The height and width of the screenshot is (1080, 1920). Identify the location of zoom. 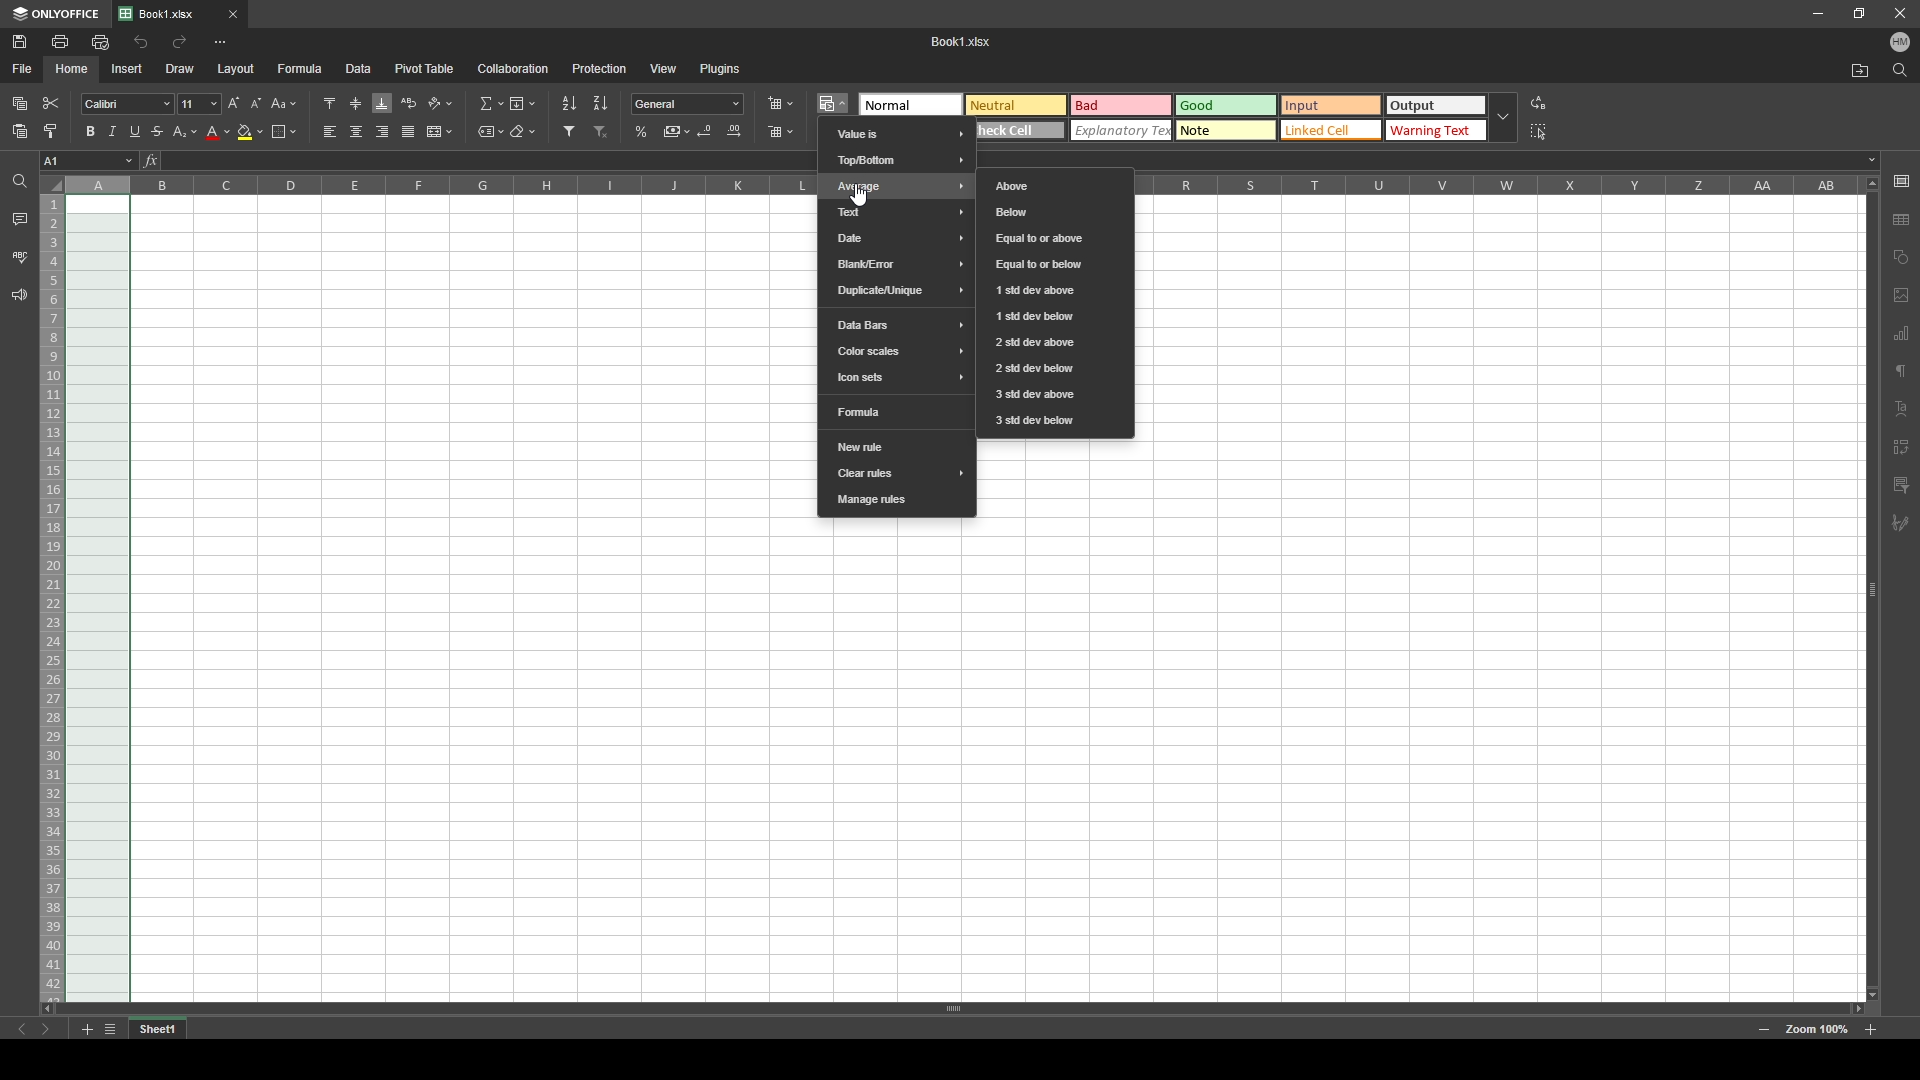
(1817, 1030).